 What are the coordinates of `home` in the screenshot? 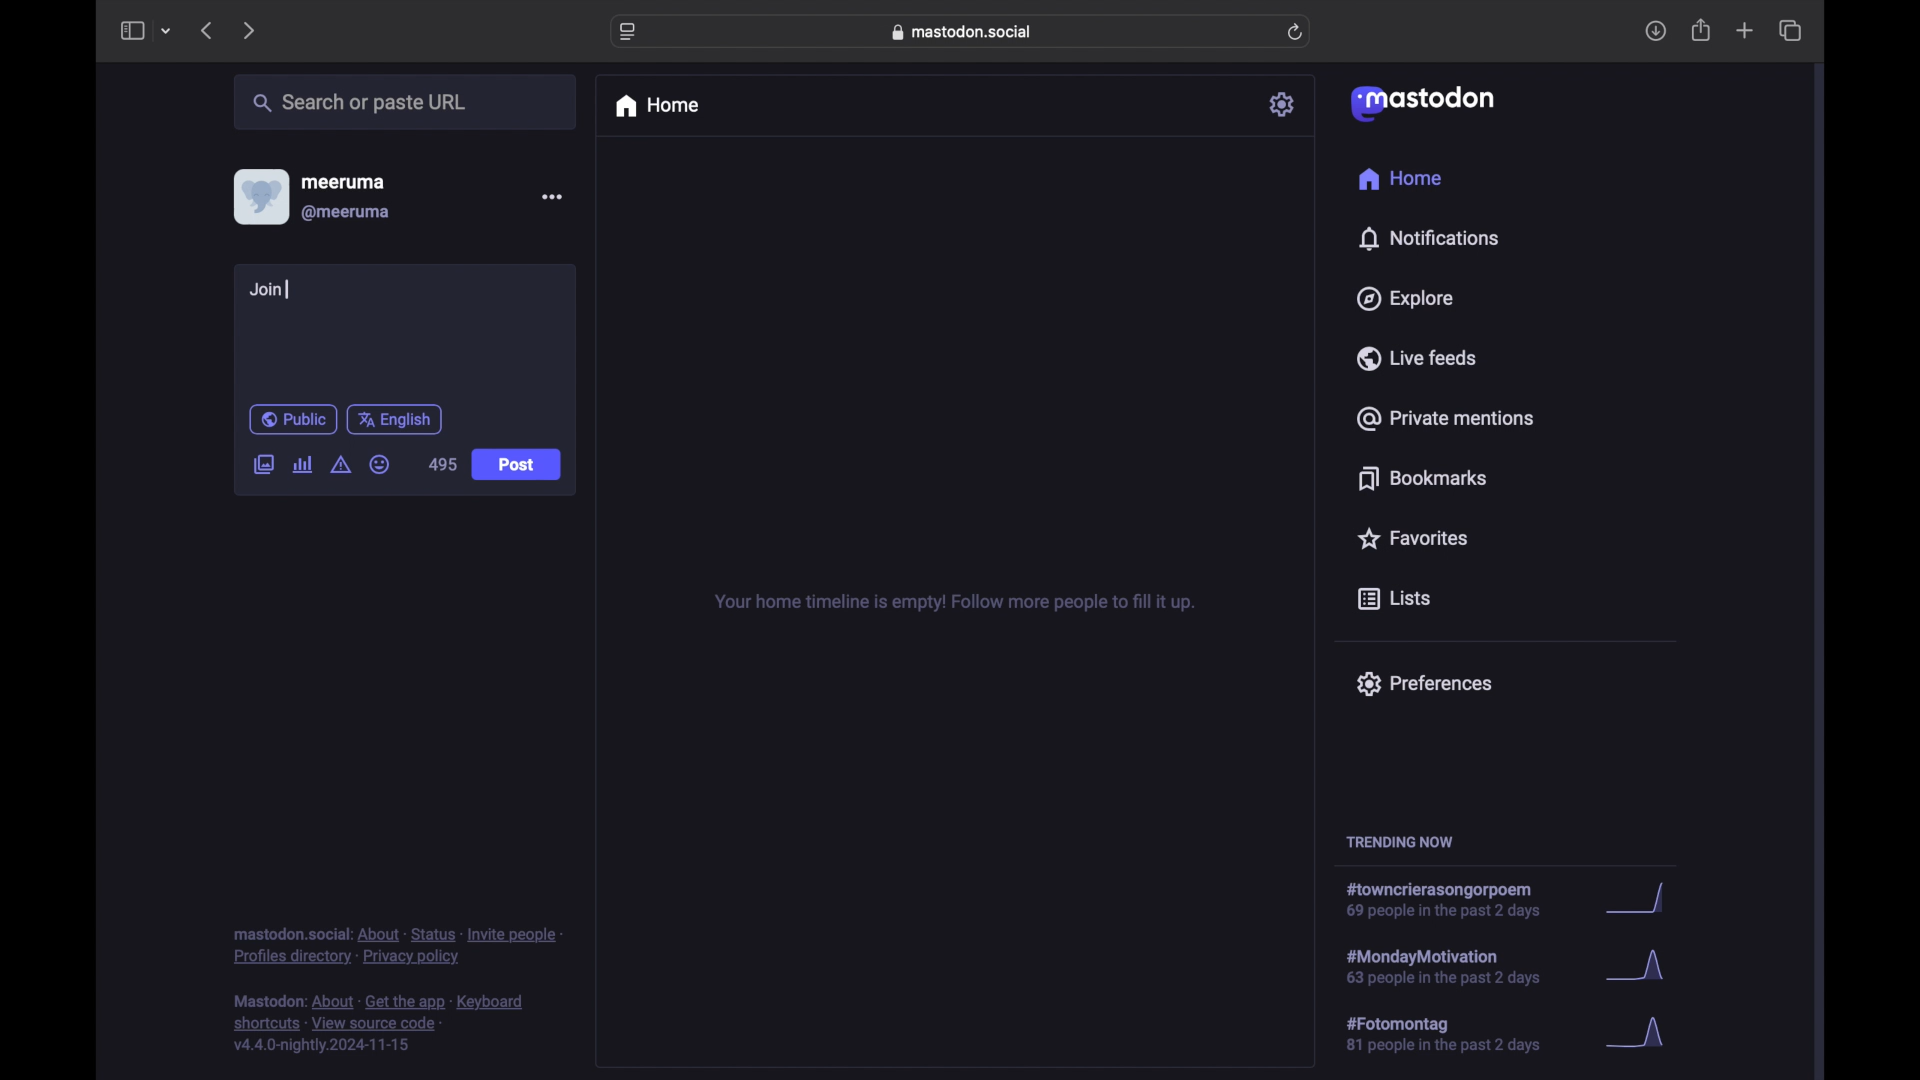 It's located at (656, 106).